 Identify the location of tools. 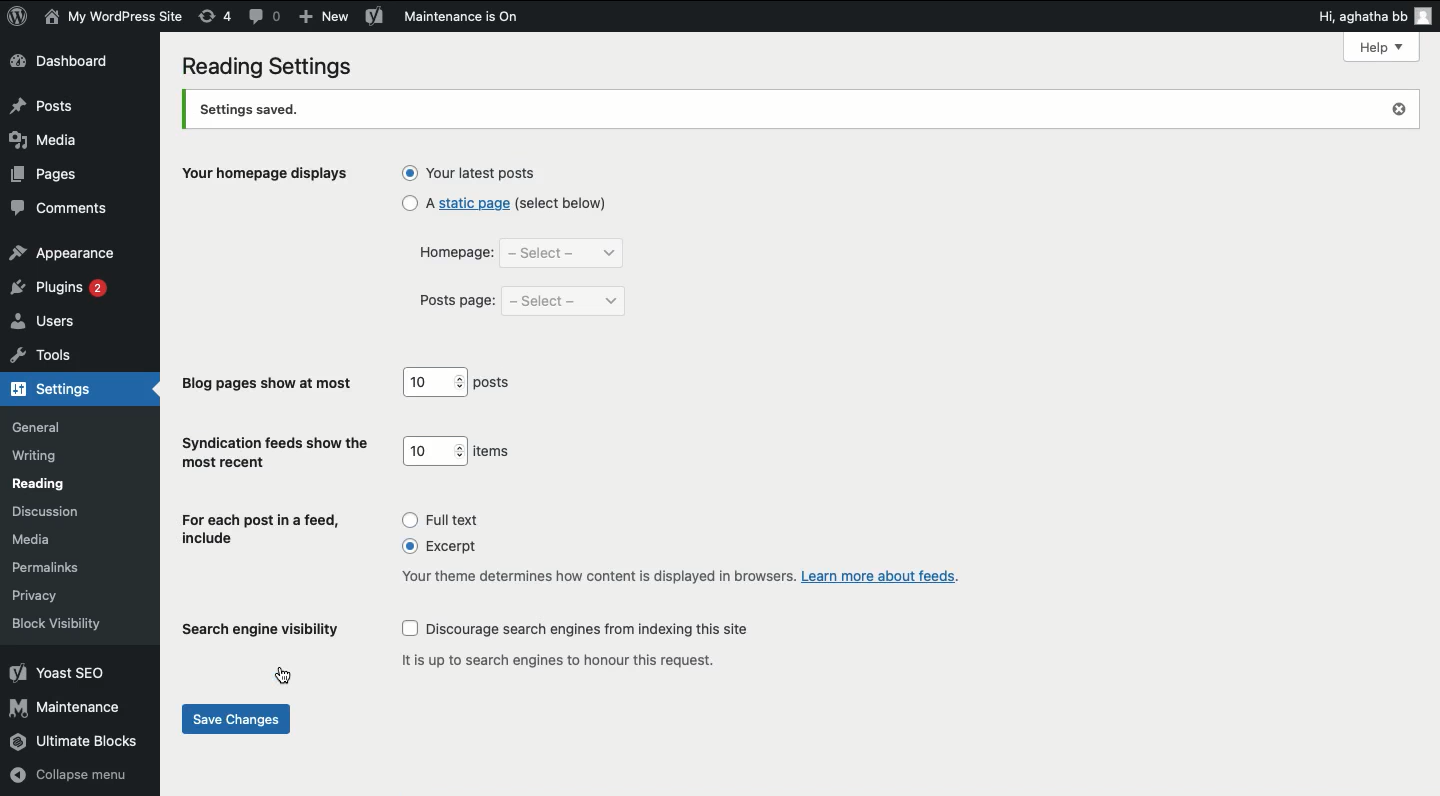
(46, 355).